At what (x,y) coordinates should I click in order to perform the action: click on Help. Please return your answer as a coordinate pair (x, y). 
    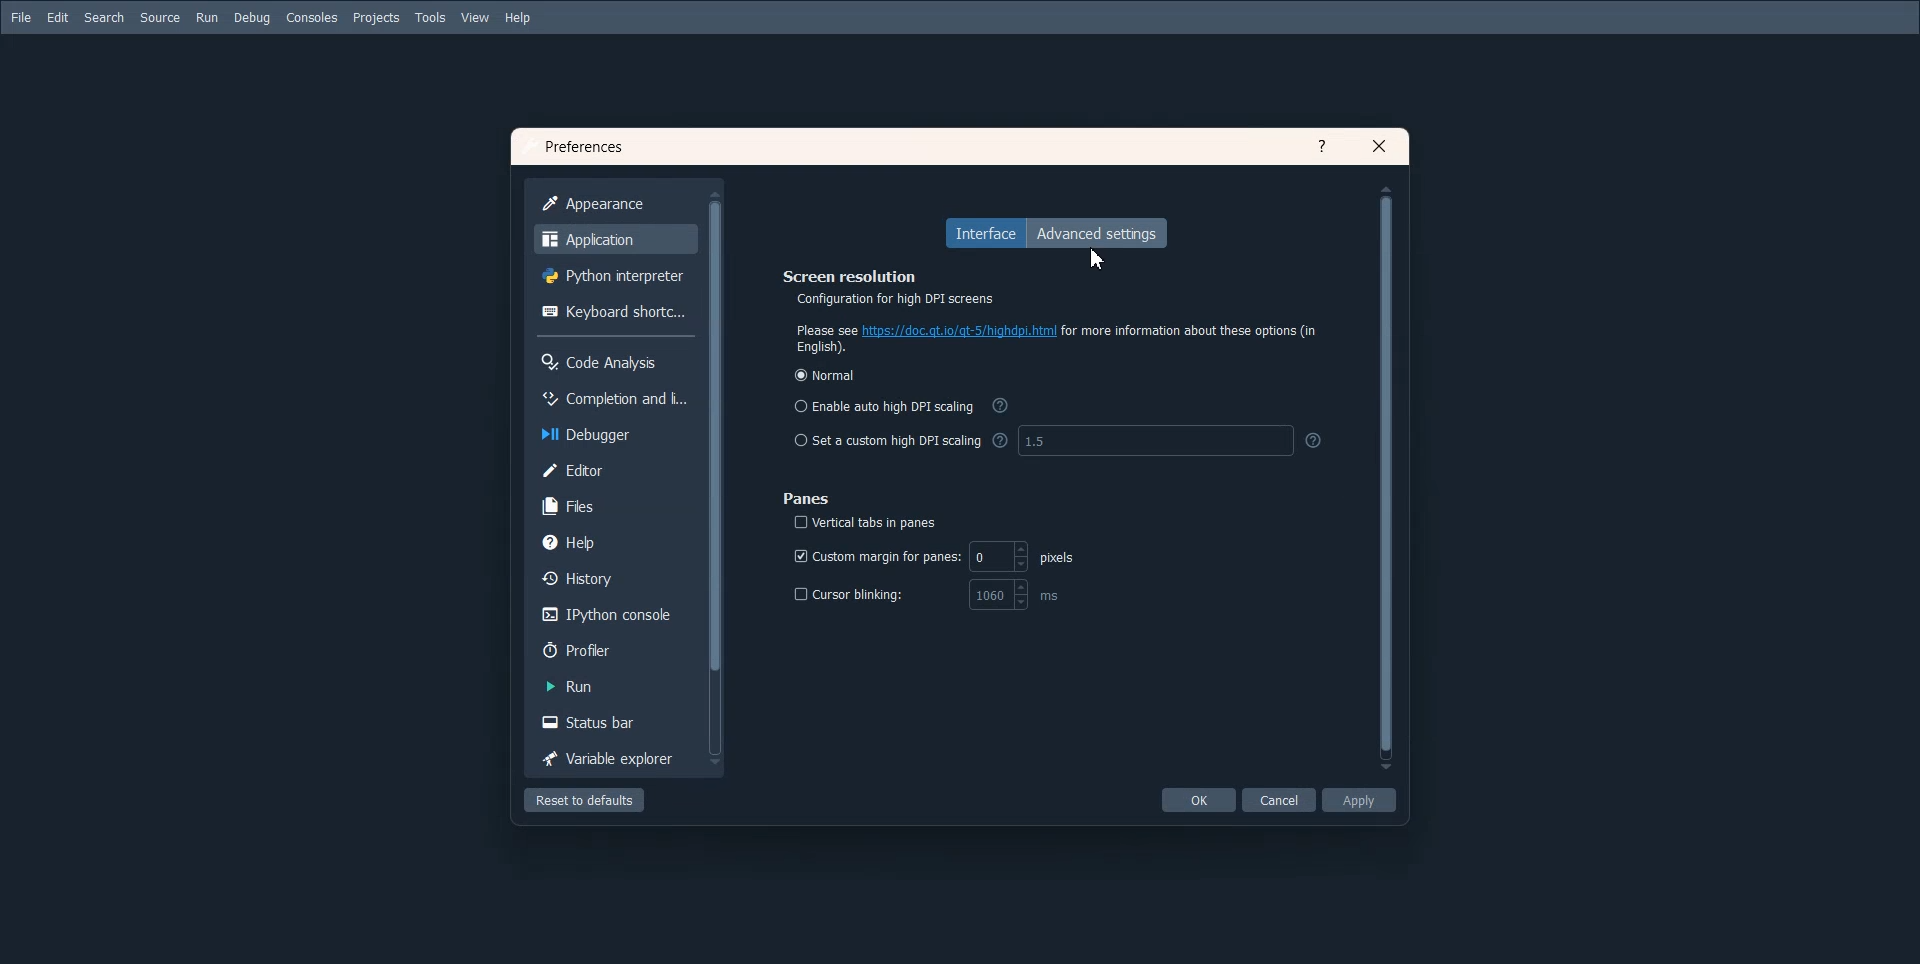
    Looking at the image, I should click on (1323, 145).